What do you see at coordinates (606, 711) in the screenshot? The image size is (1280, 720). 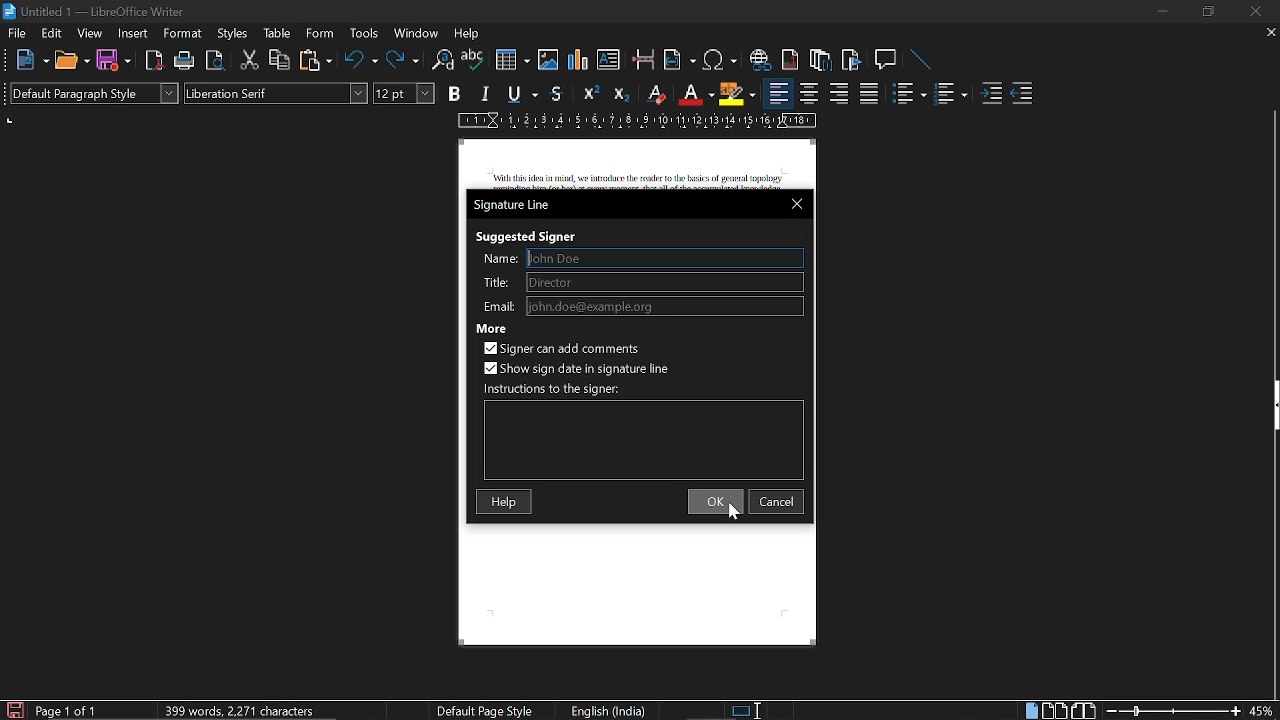 I see `current language` at bounding box center [606, 711].